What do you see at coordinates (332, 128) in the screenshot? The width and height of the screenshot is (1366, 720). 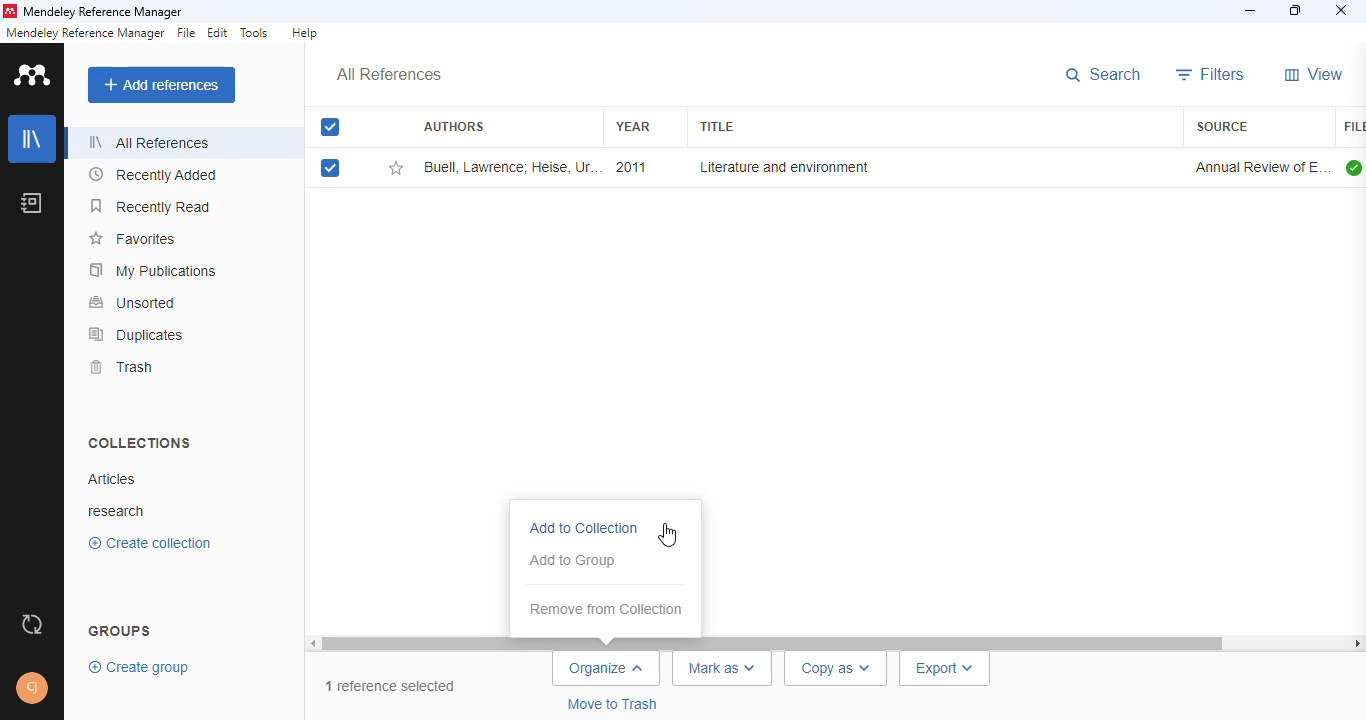 I see `selected` at bounding box center [332, 128].